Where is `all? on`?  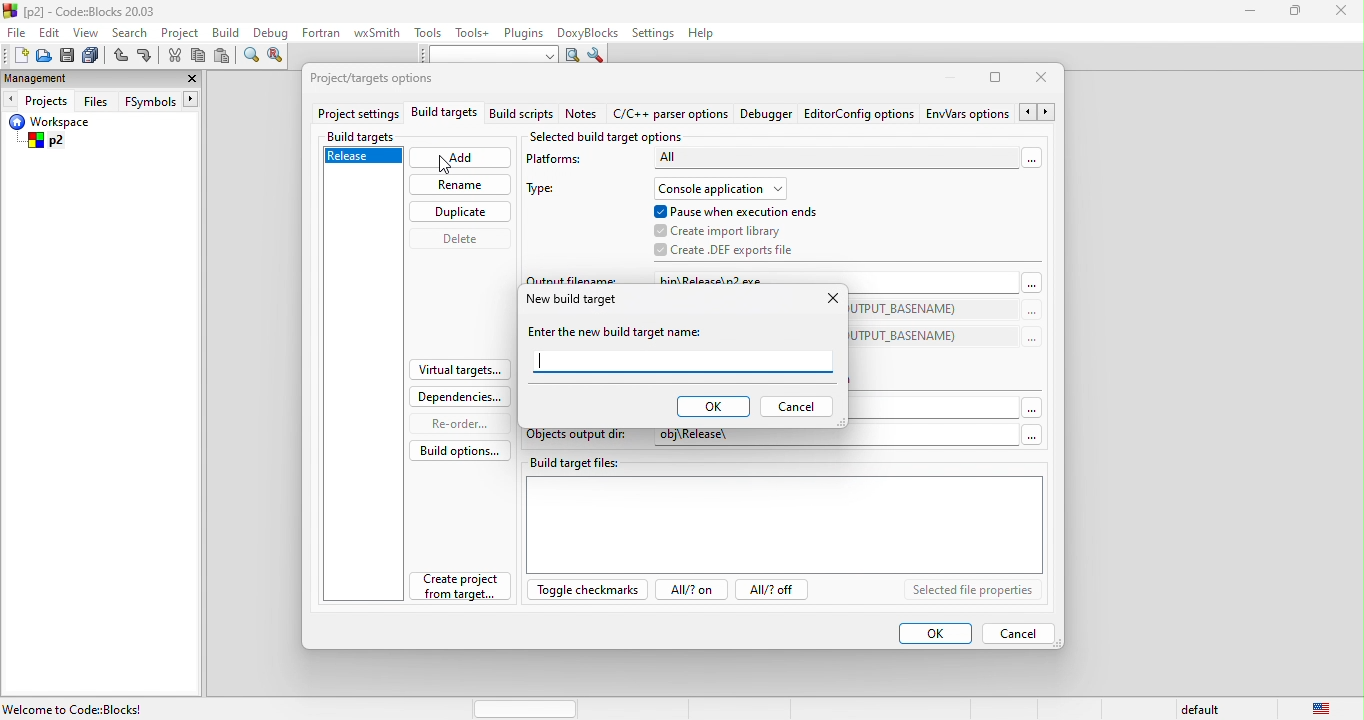
all? on is located at coordinates (695, 590).